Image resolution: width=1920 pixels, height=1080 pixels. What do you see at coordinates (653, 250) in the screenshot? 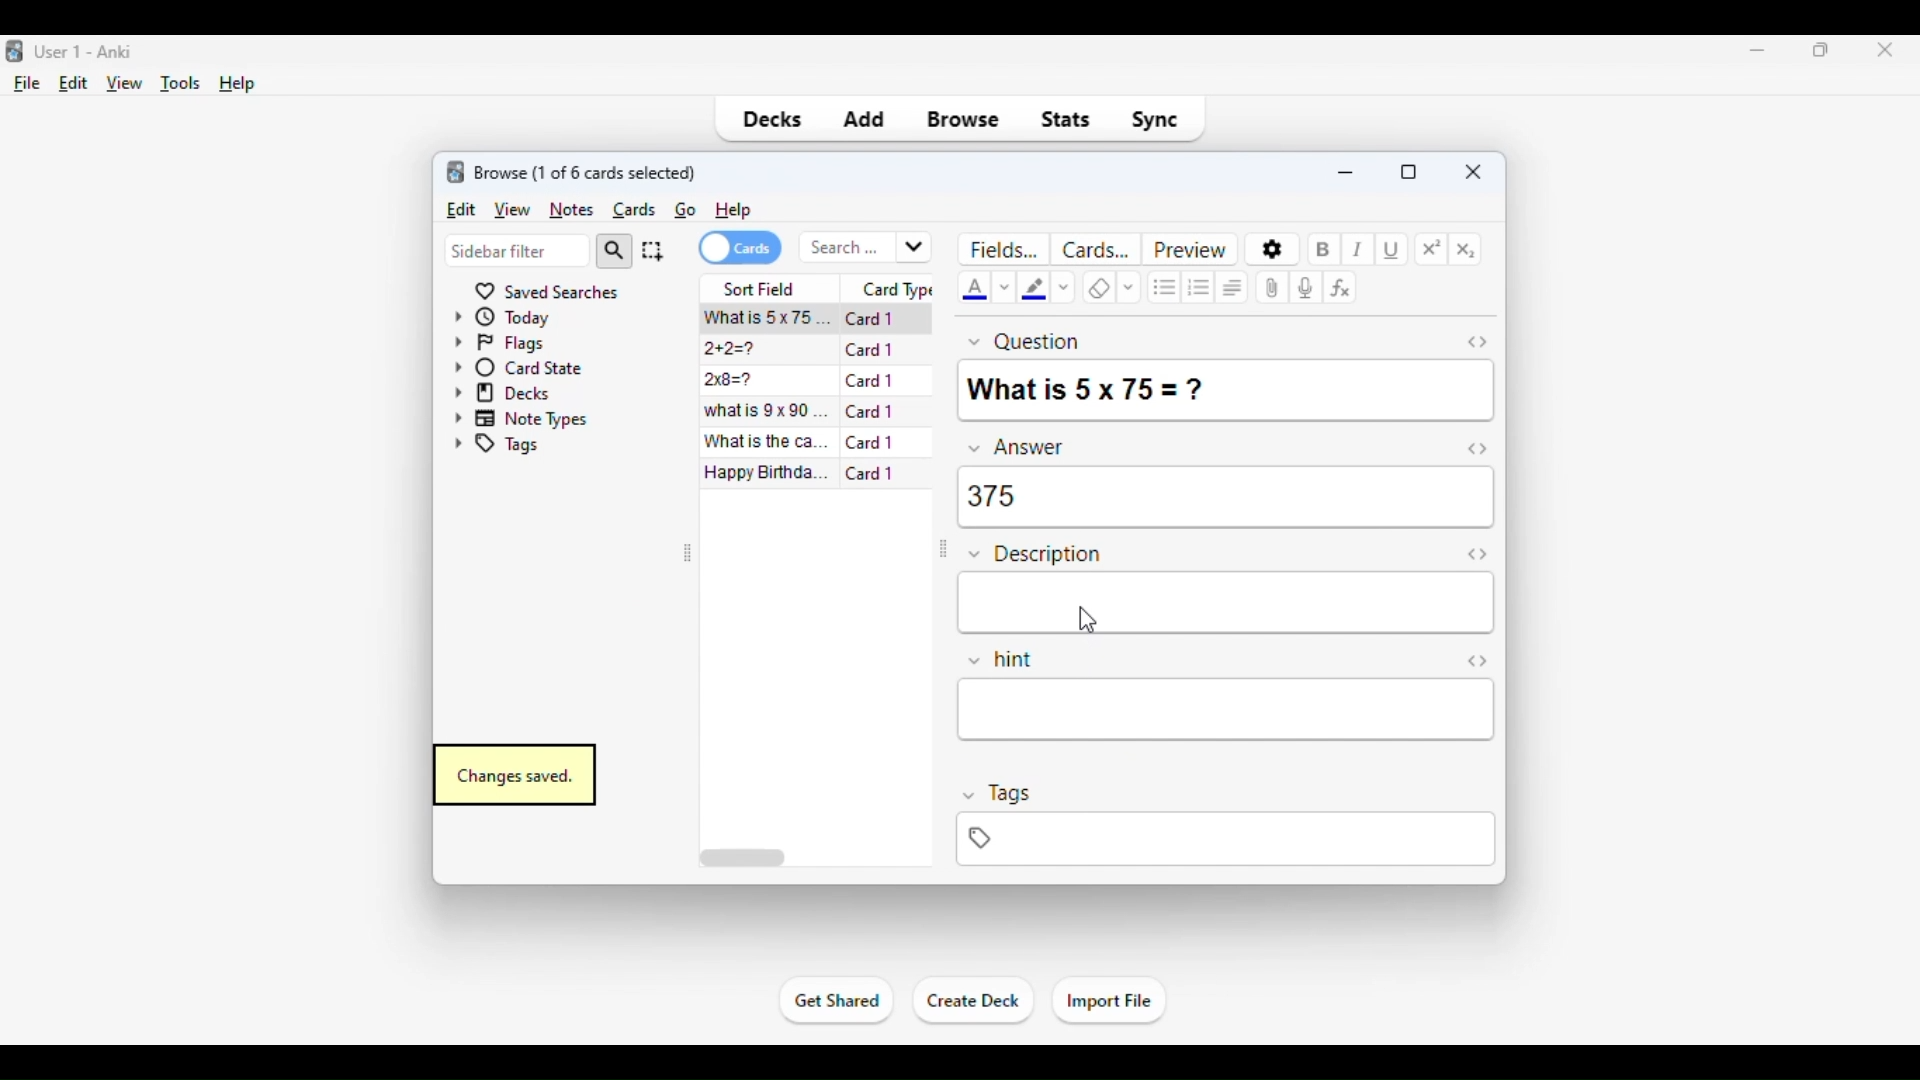
I see `select` at bounding box center [653, 250].